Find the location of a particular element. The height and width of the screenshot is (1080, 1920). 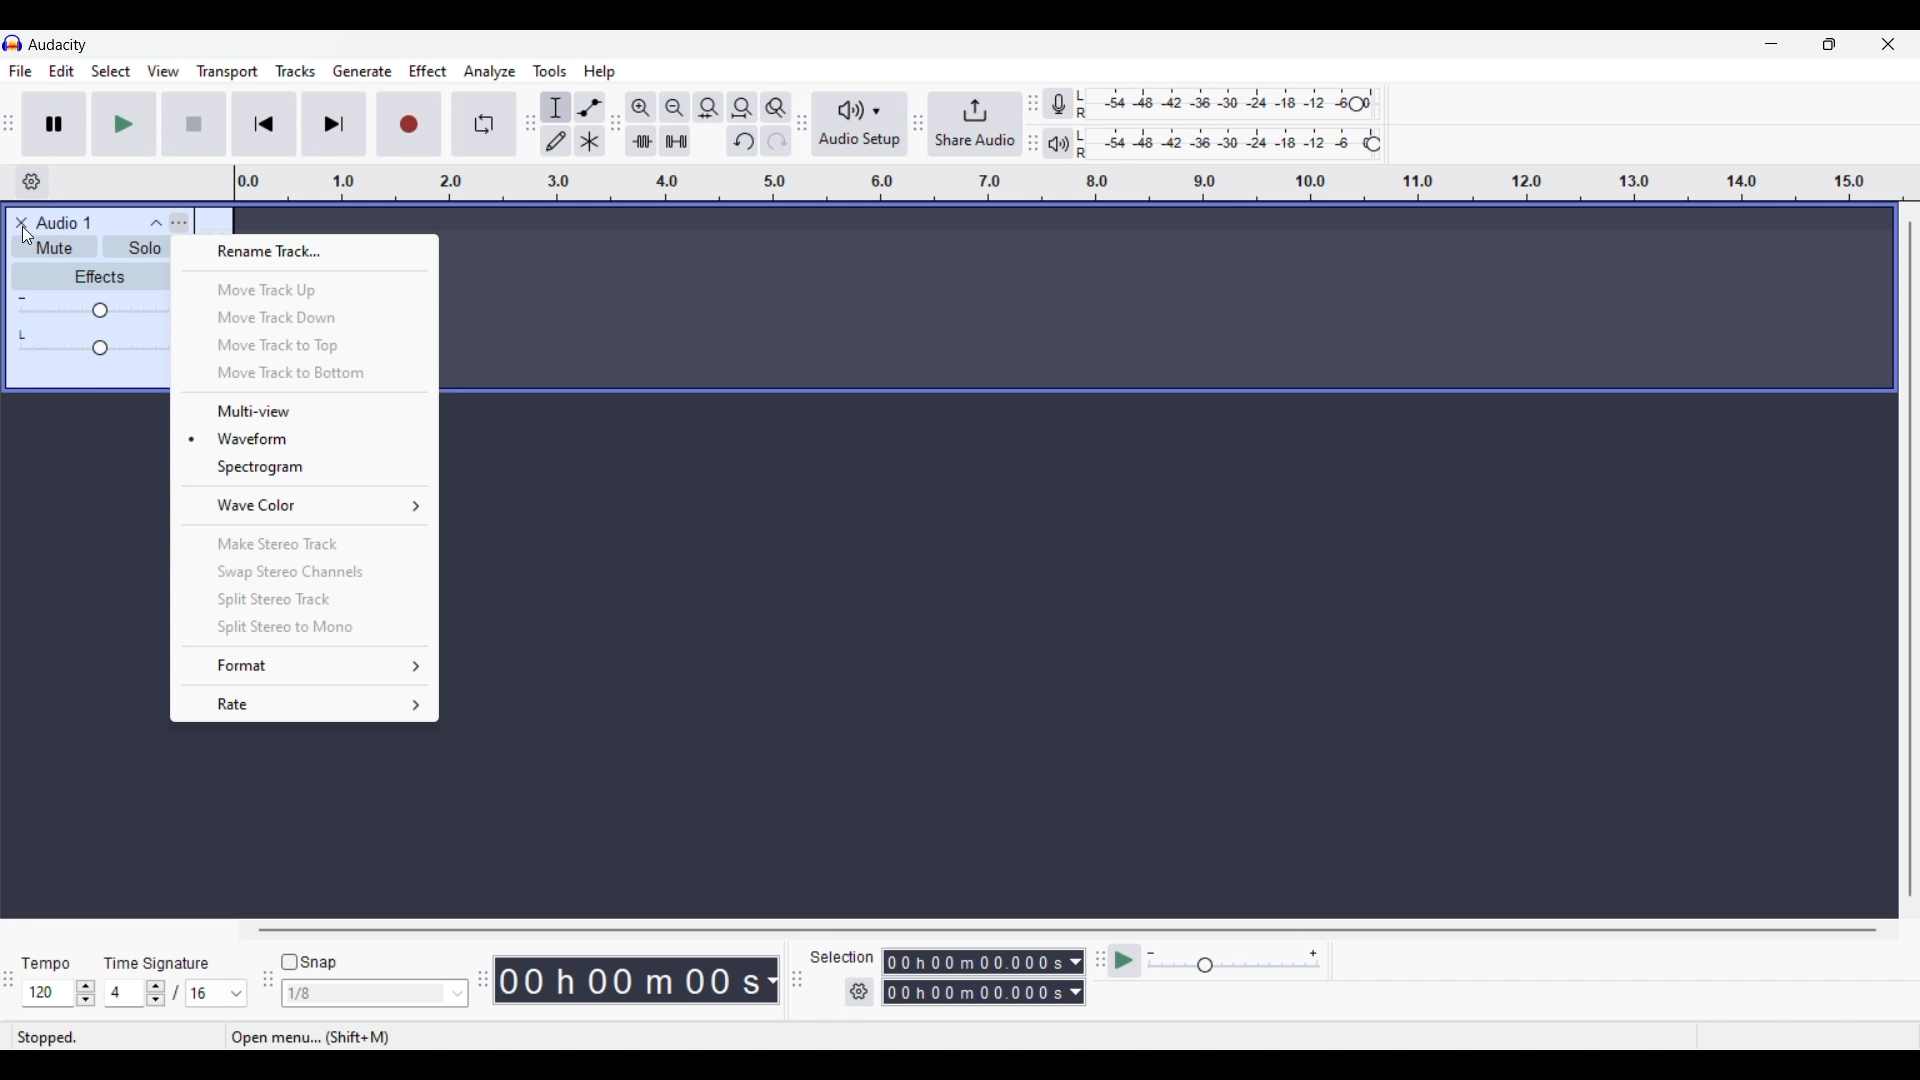

Split stereo track is located at coordinates (304, 599).